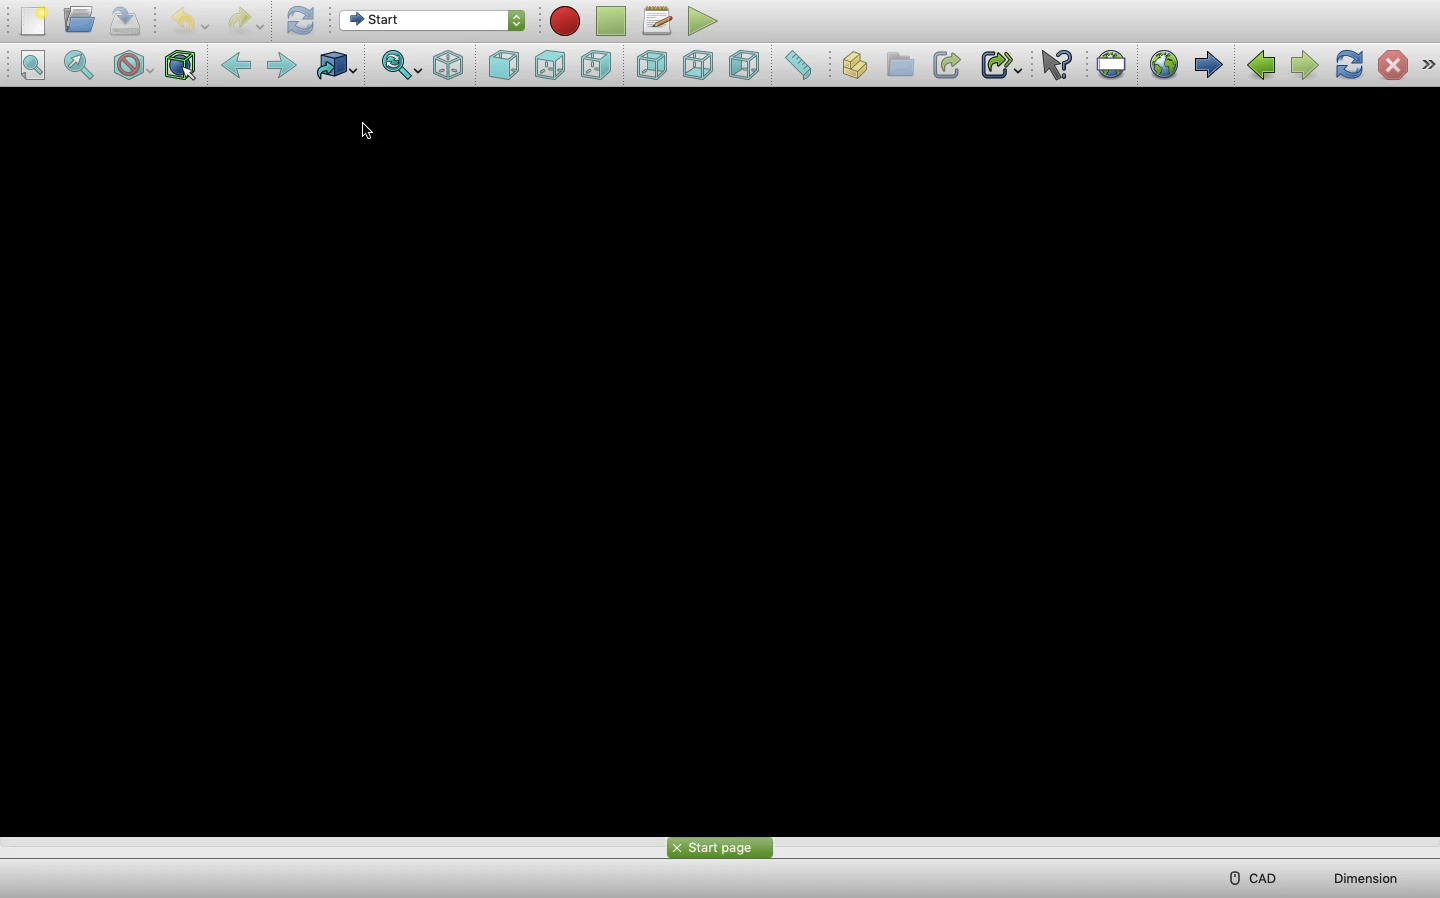 This screenshot has width=1440, height=898. I want to click on What's this, so click(1056, 66).